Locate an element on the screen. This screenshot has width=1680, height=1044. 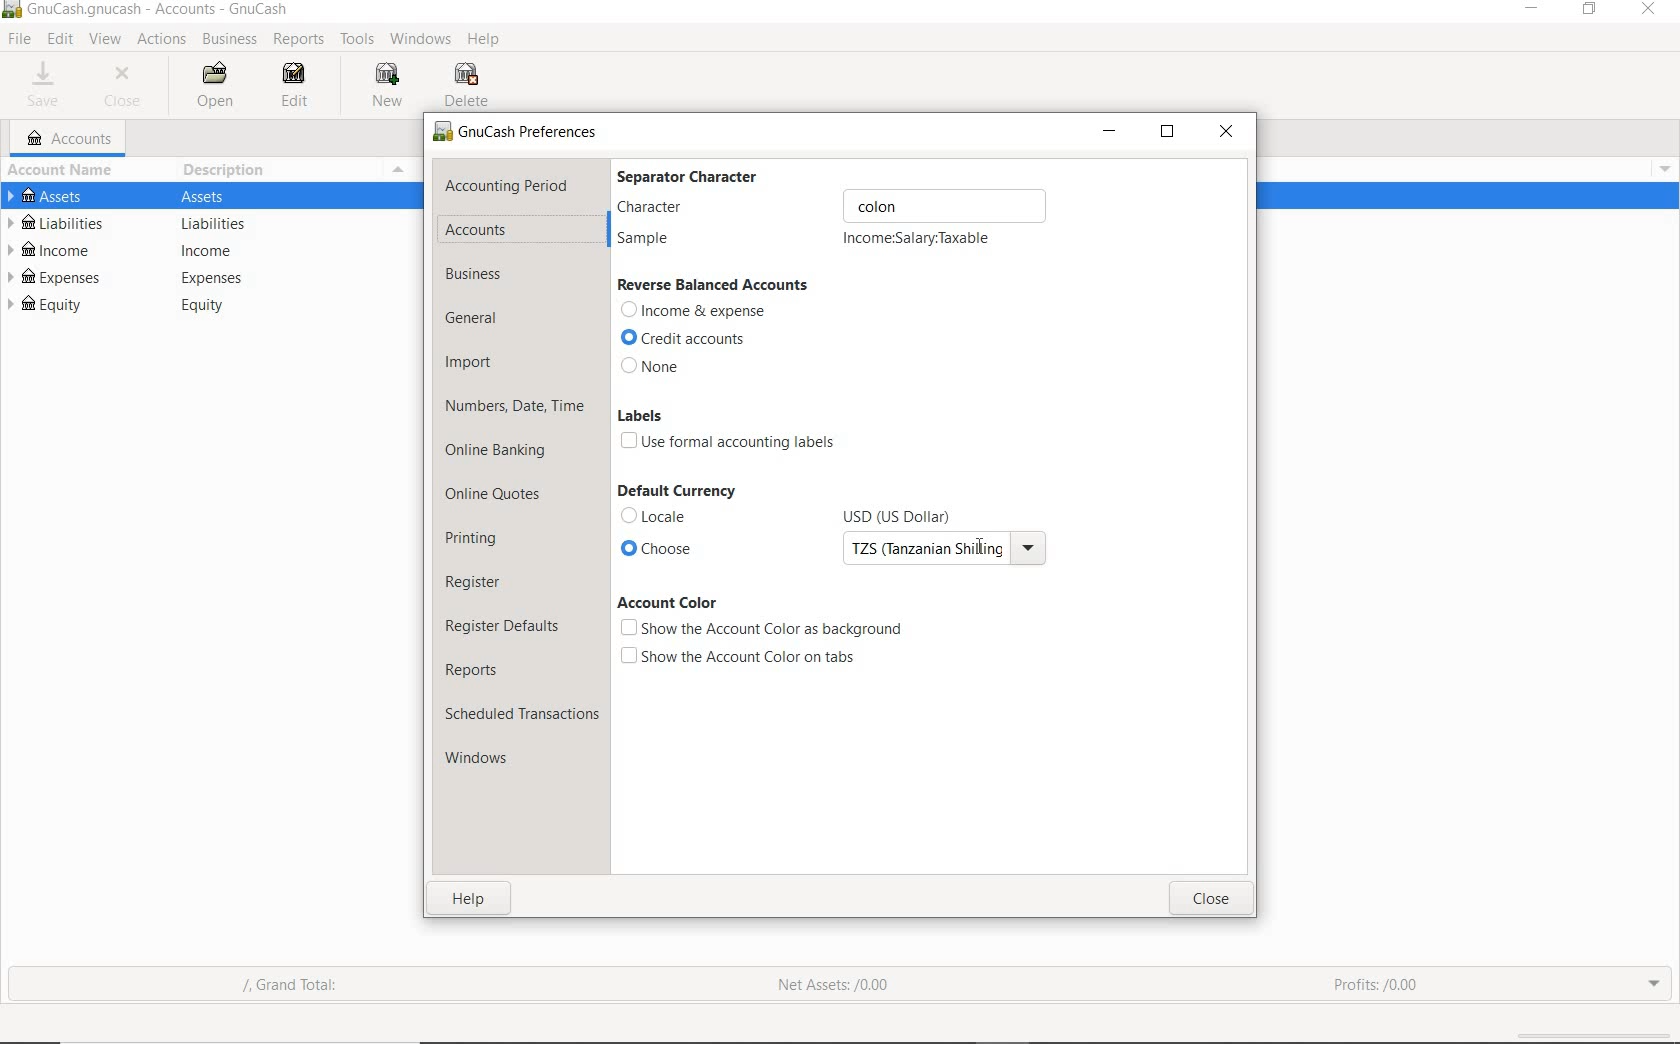
online quotes is located at coordinates (500, 496).